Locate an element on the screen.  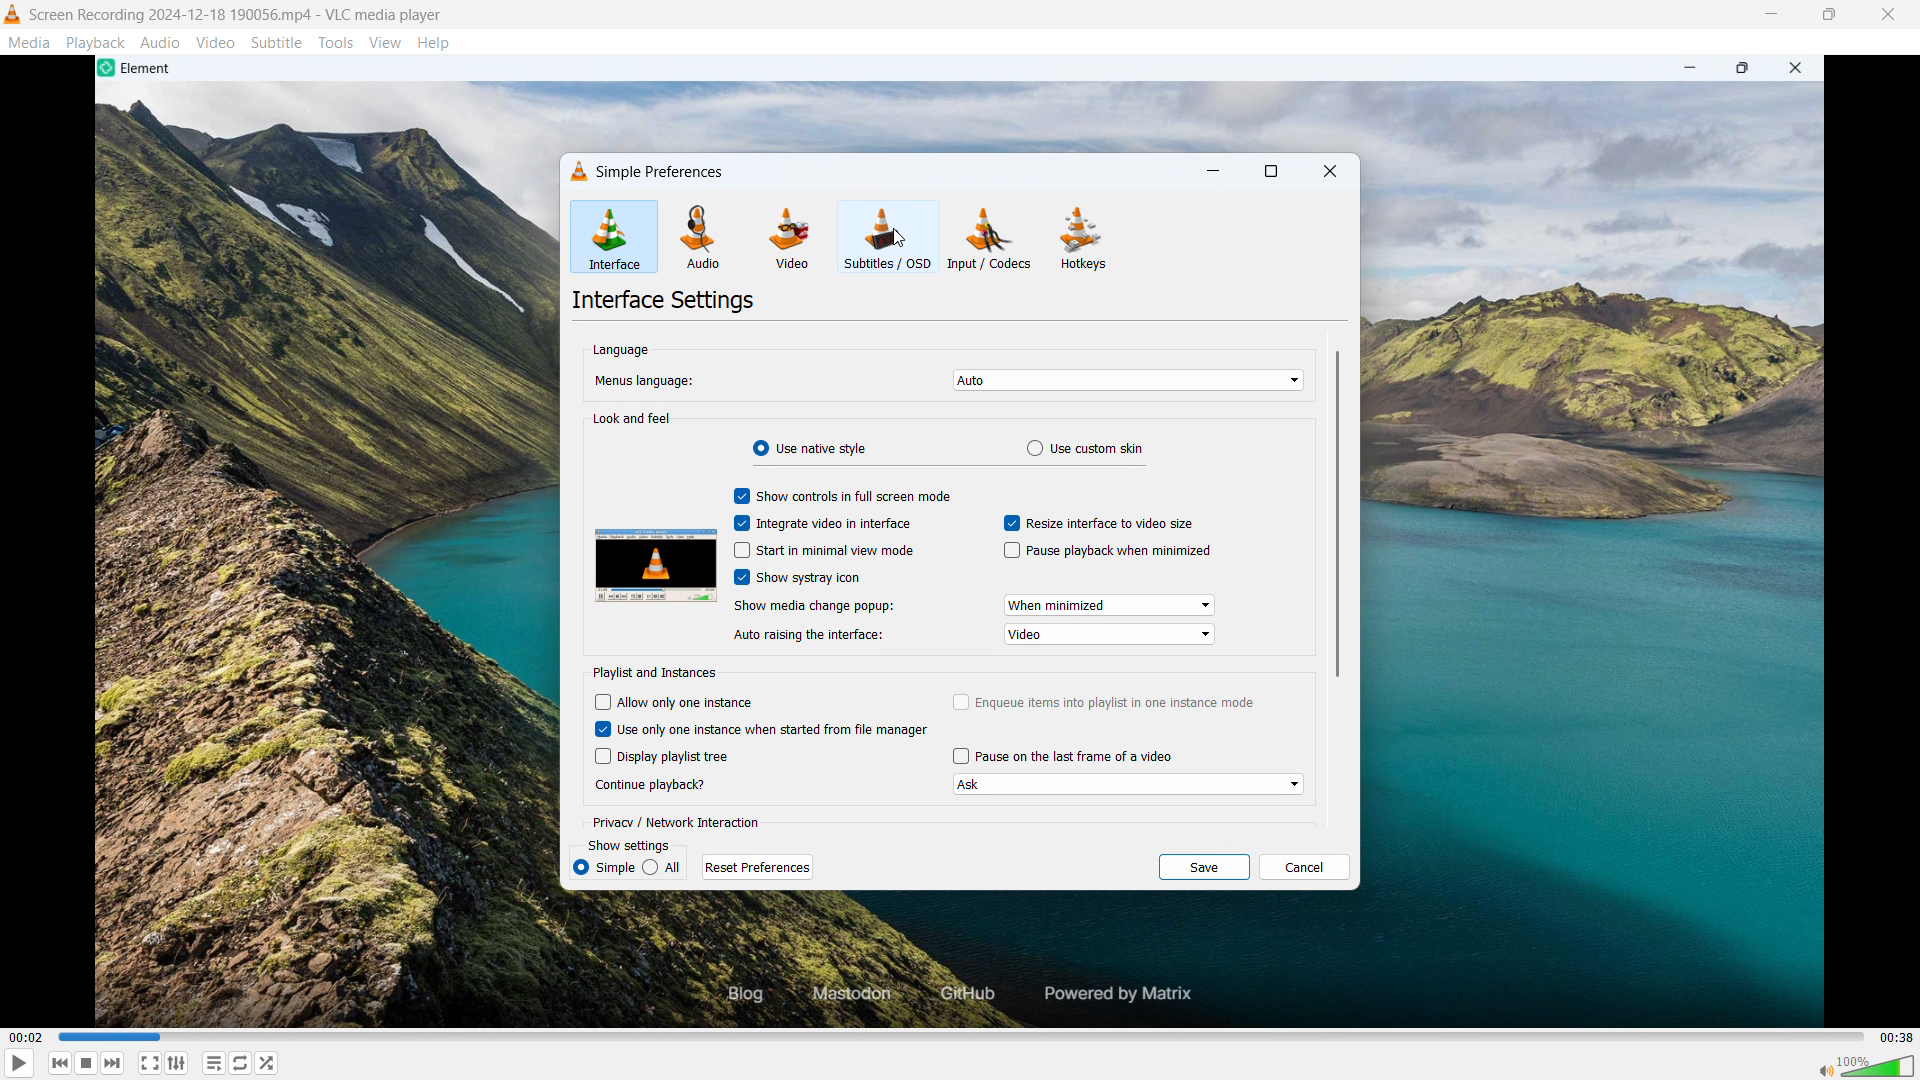
save is located at coordinates (1203, 866).